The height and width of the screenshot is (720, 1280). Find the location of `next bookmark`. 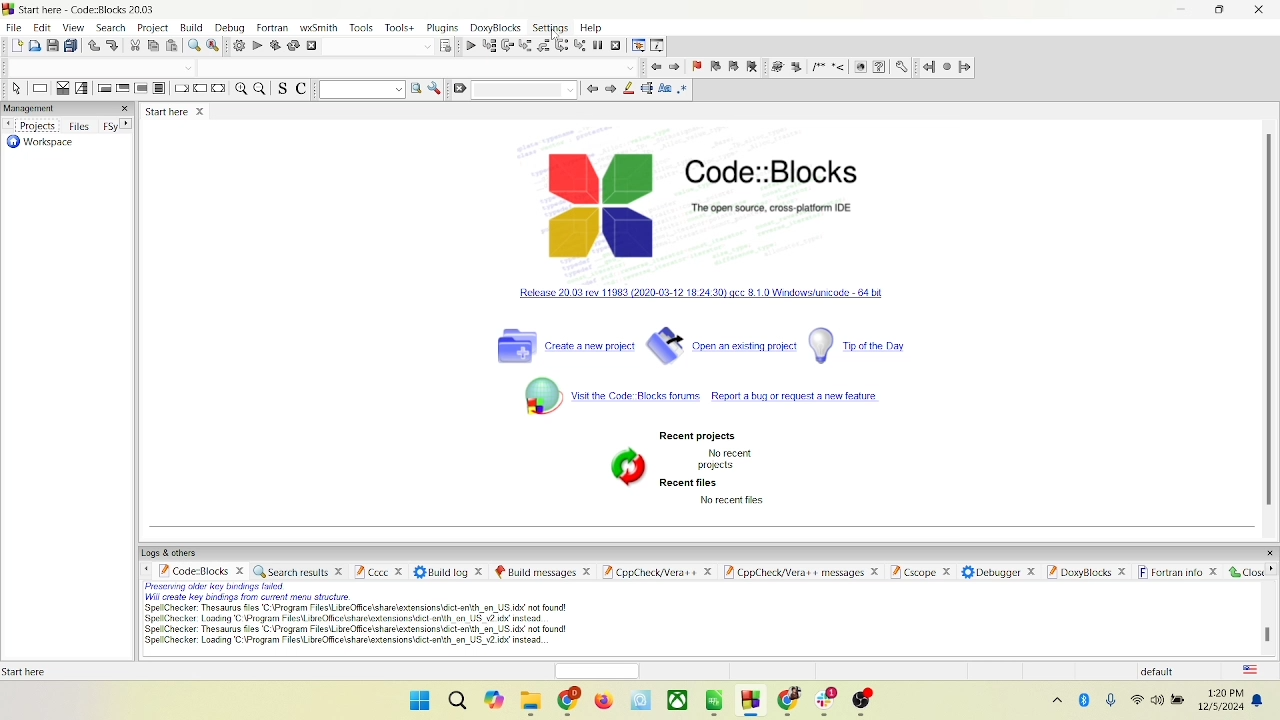

next bookmark is located at coordinates (733, 67).